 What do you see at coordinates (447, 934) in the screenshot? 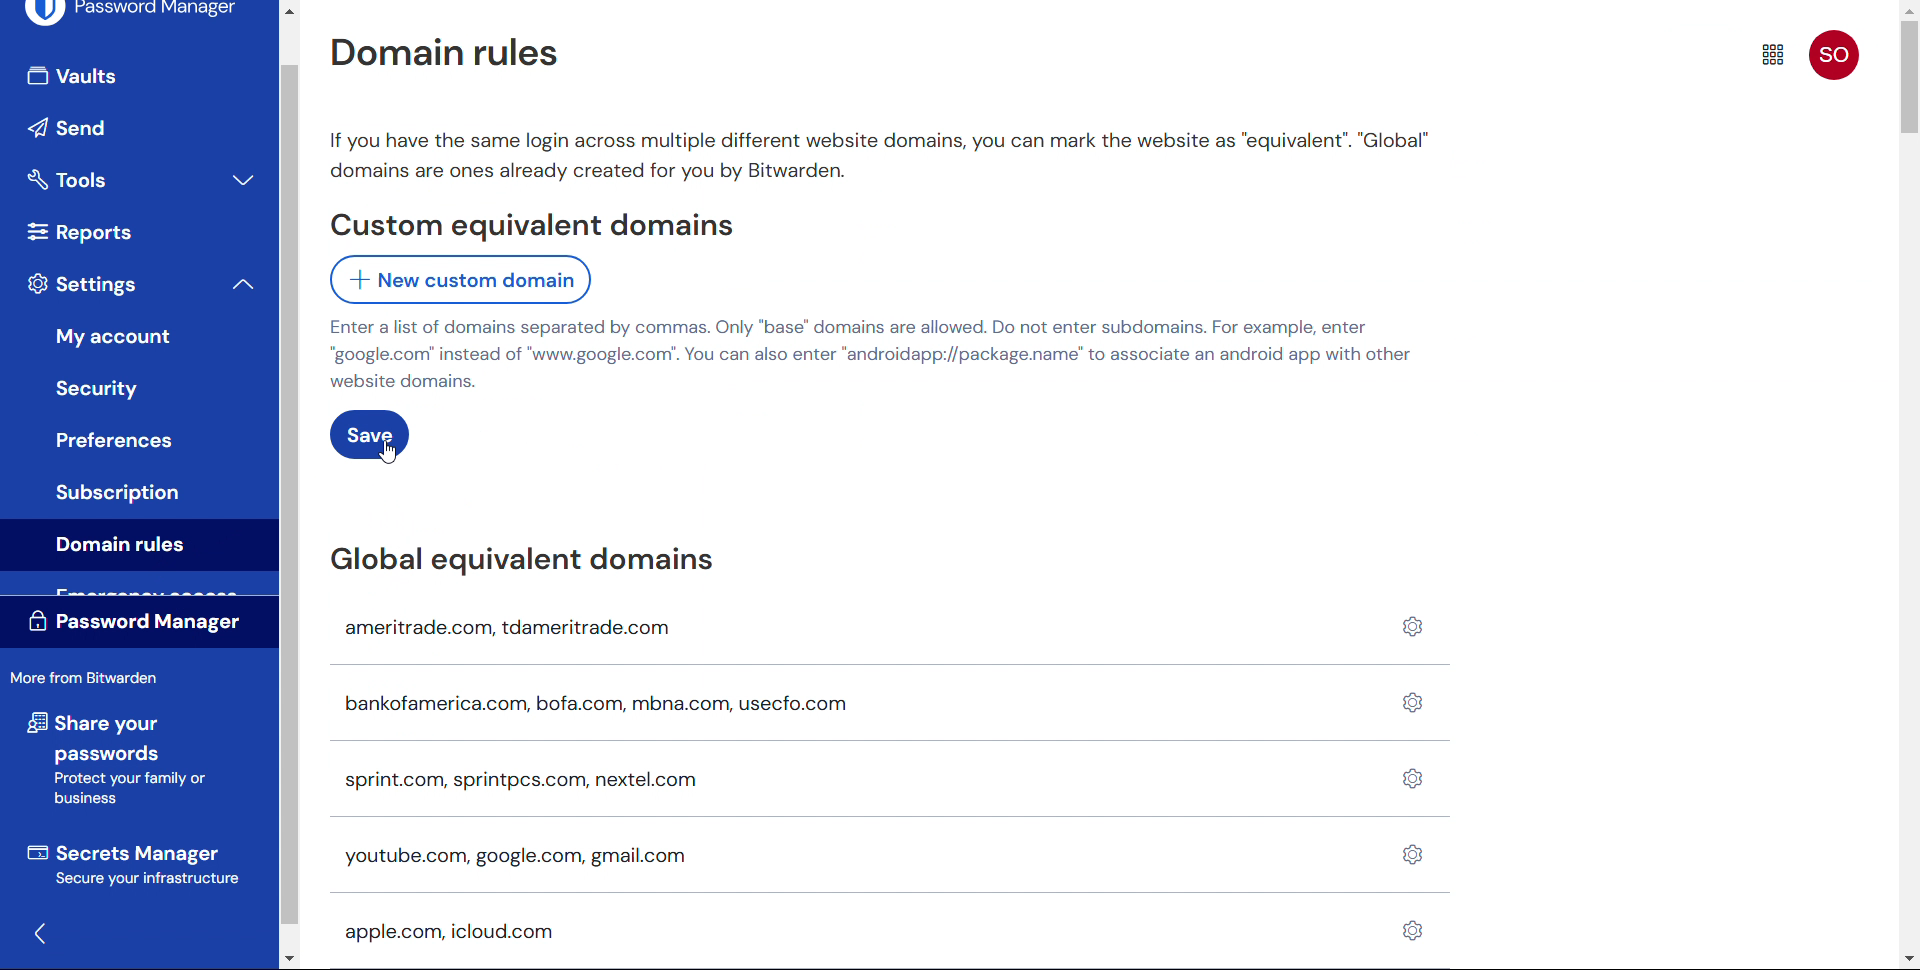
I see `apple.com, icloud.com` at bounding box center [447, 934].